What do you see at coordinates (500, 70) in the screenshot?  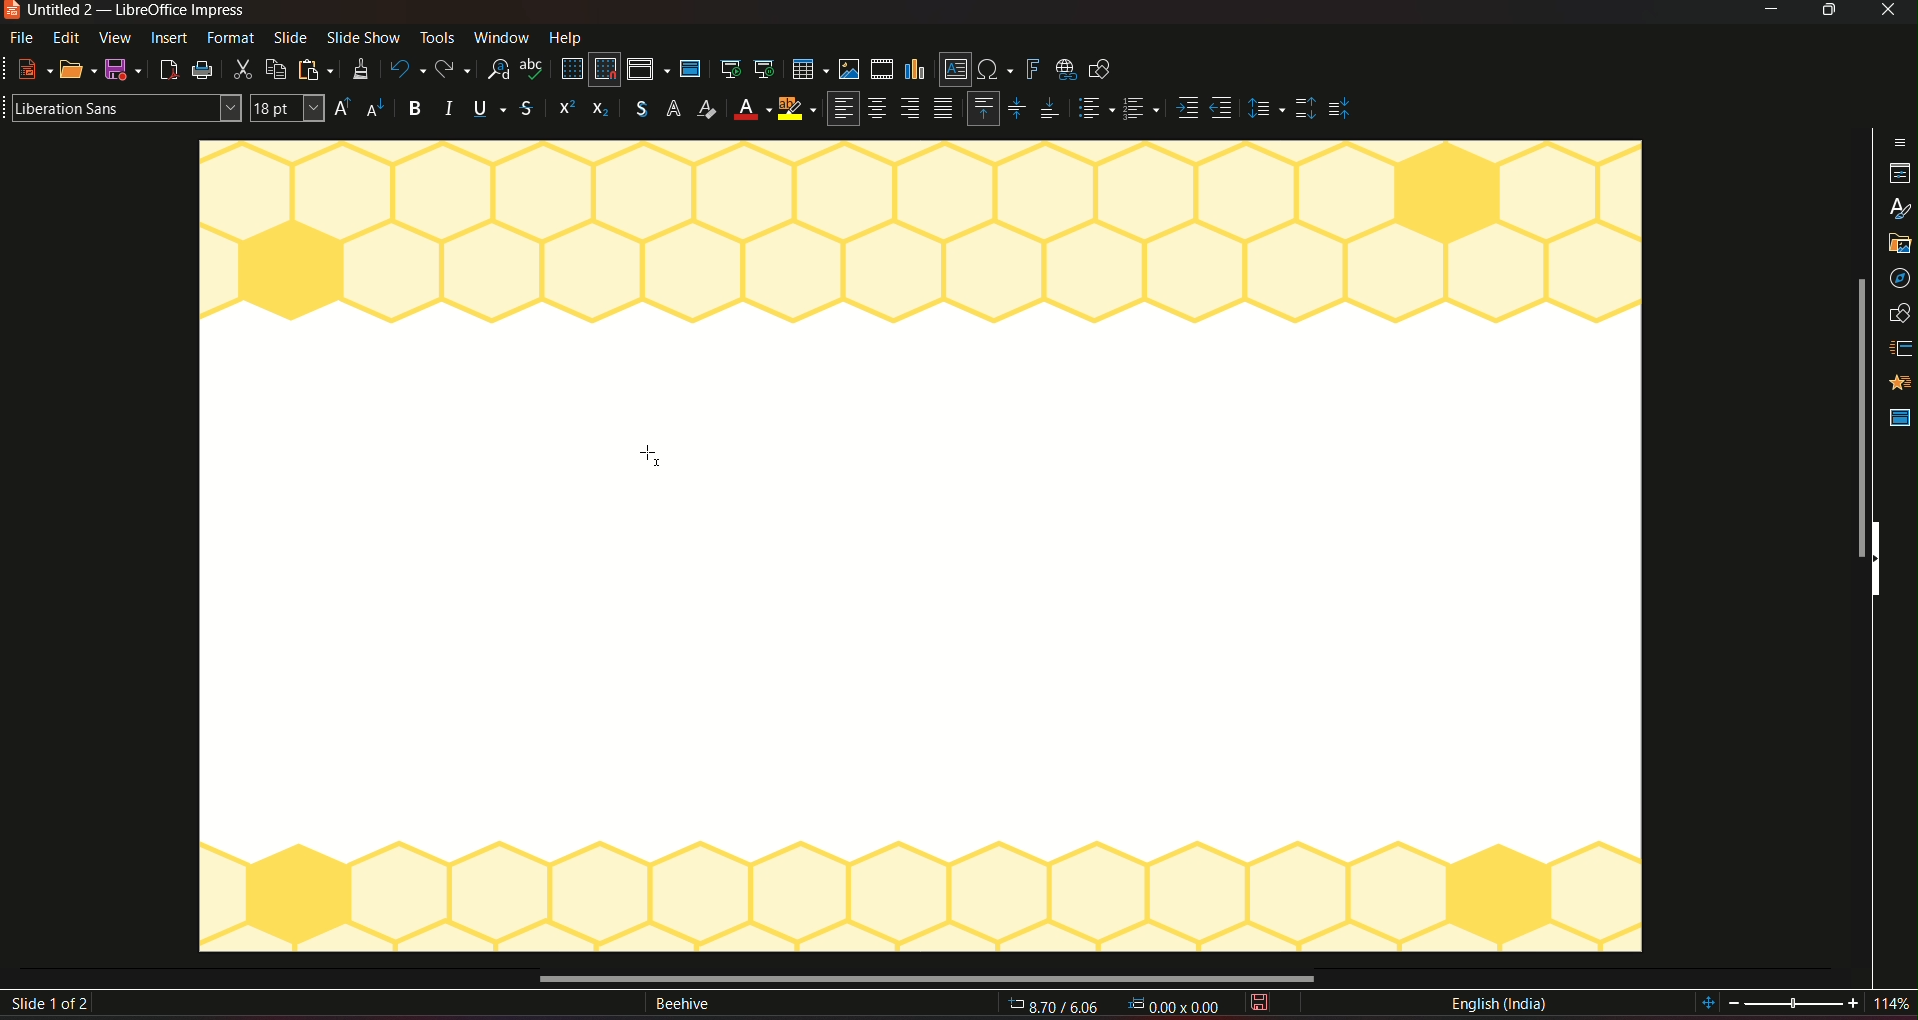 I see `find and replace` at bounding box center [500, 70].